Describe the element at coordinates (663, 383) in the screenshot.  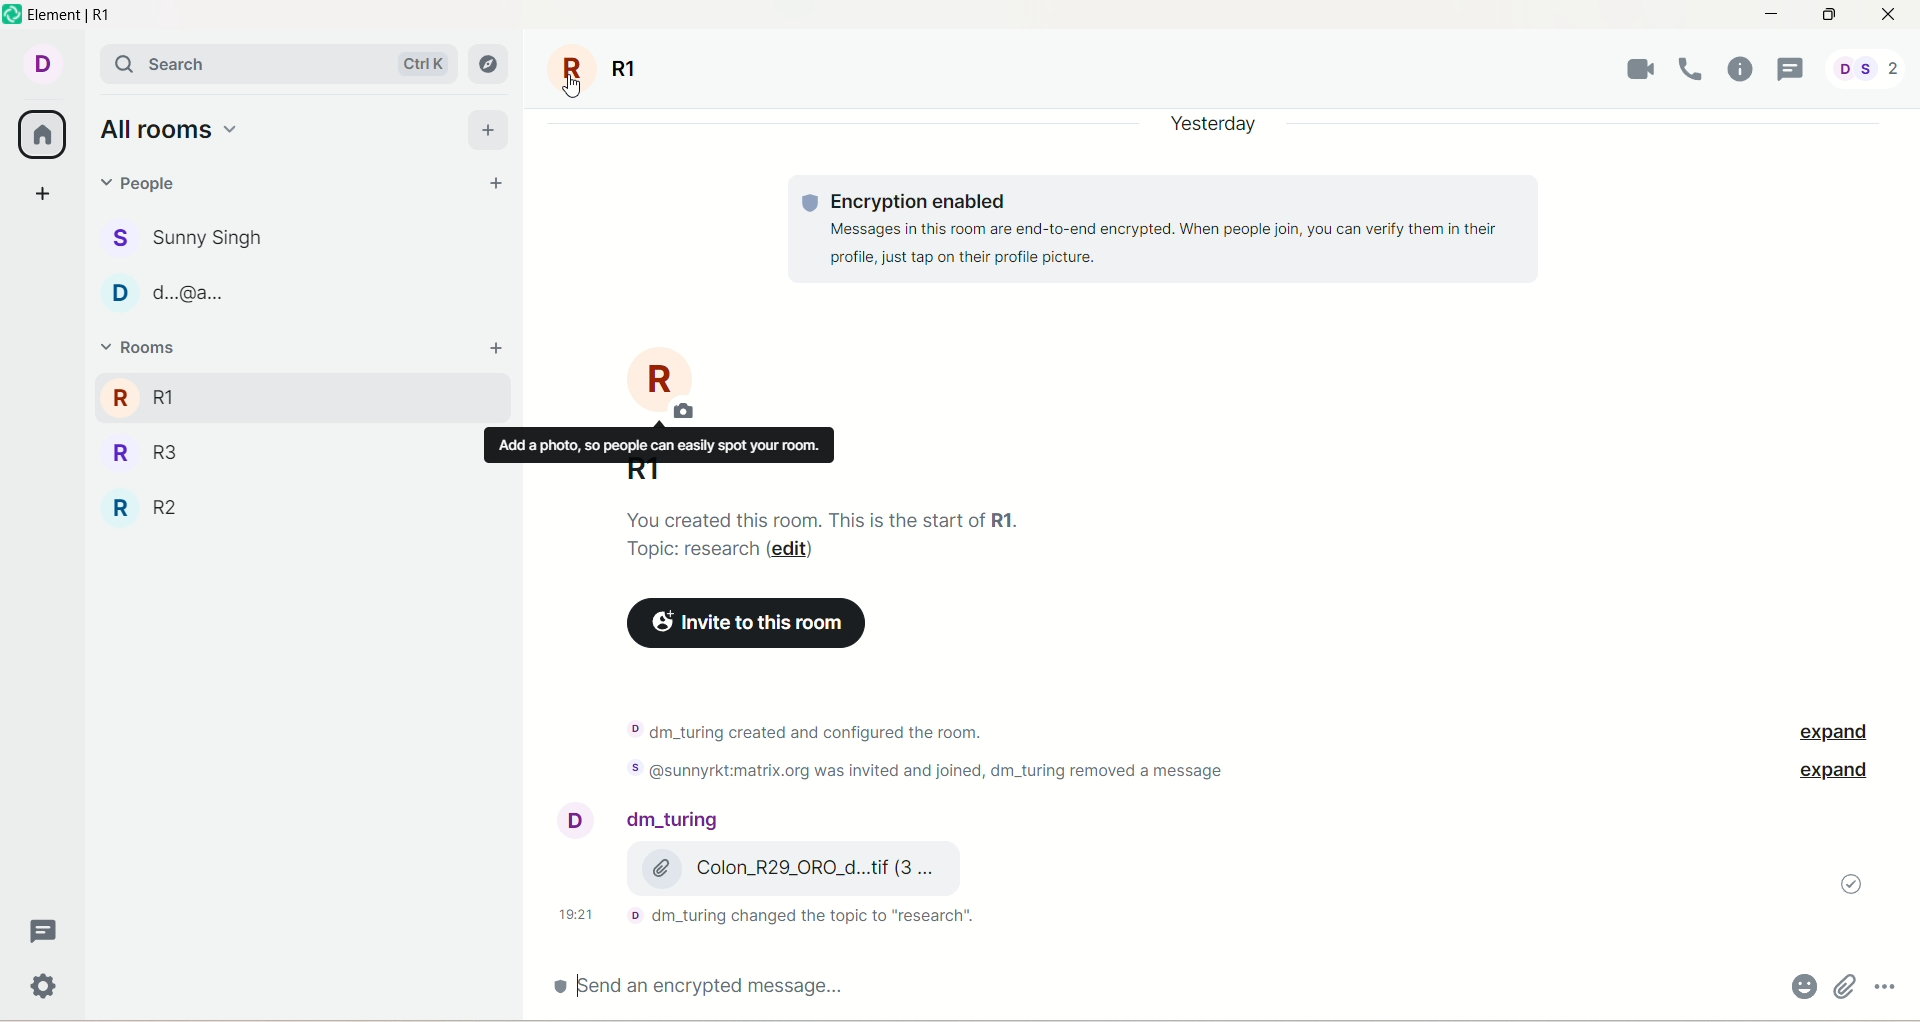
I see `room R1` at that location.